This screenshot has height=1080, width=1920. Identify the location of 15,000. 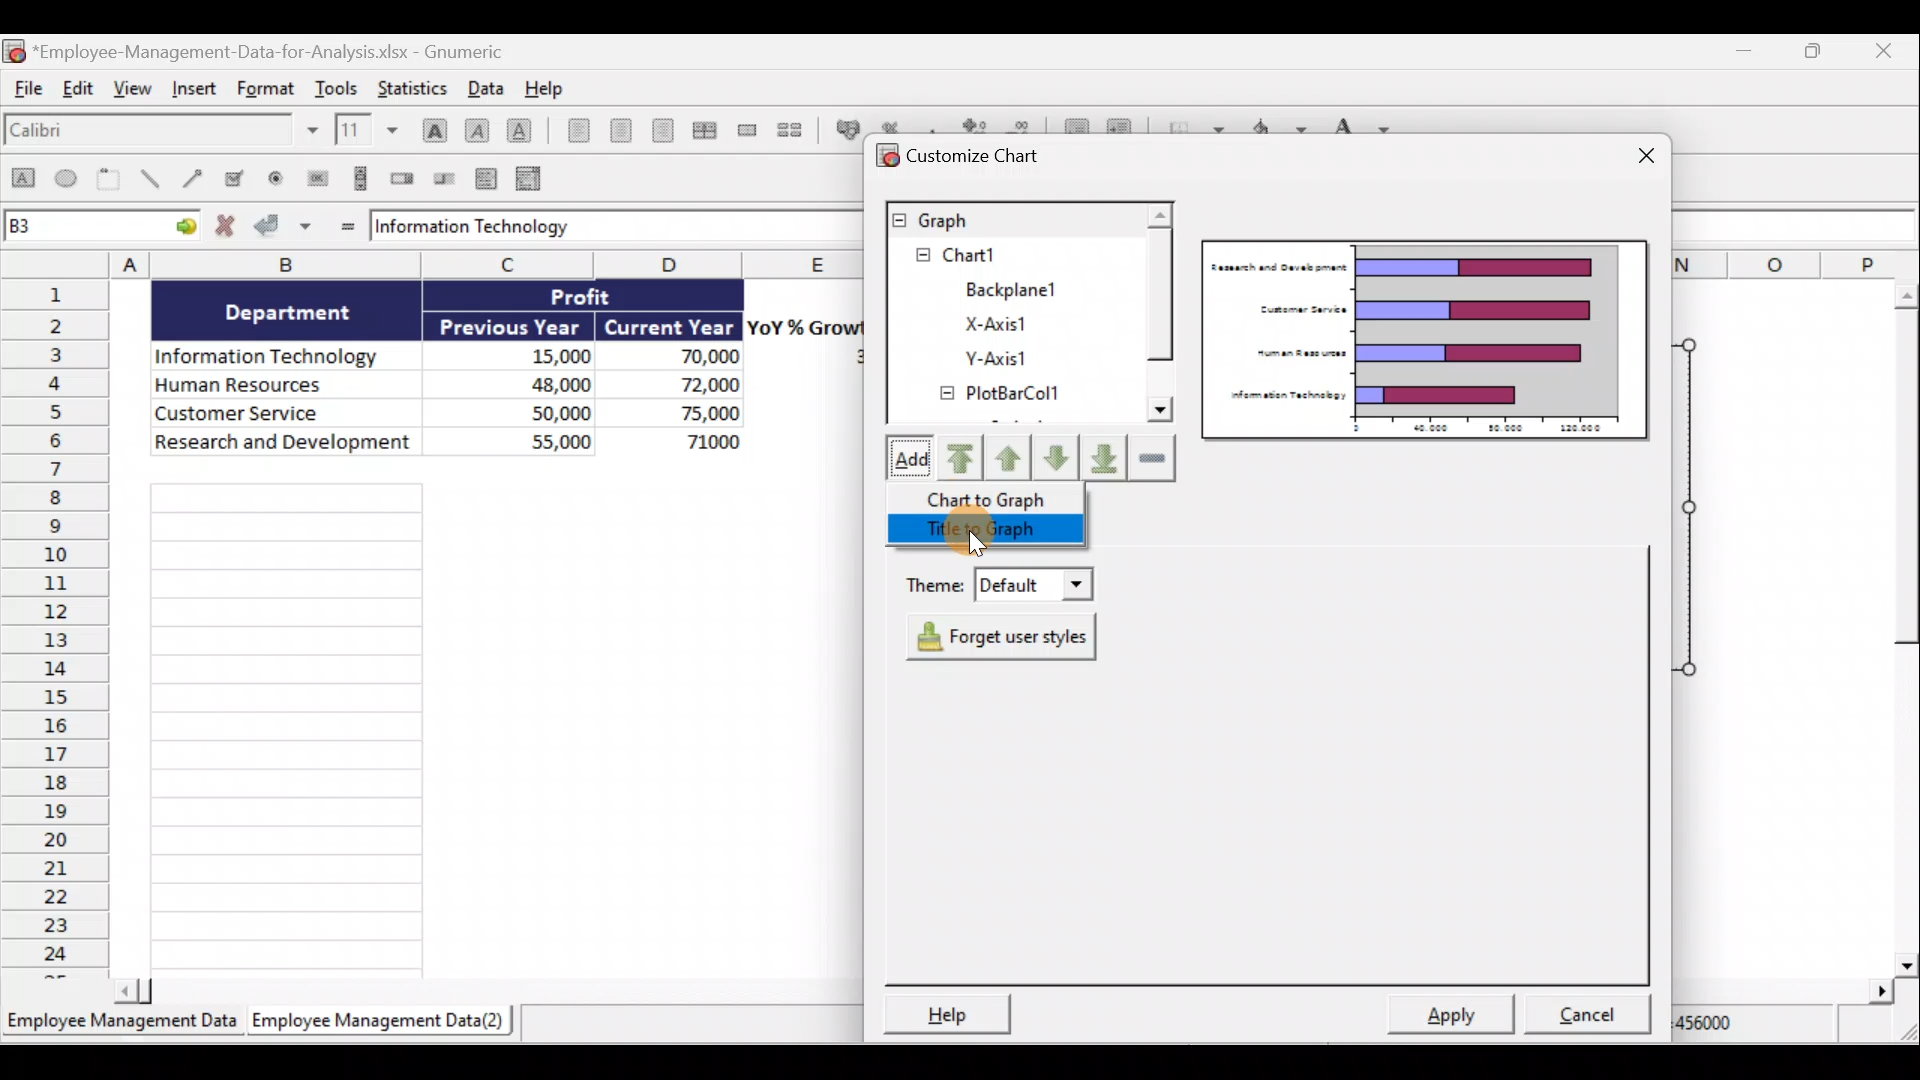
(544, 353).